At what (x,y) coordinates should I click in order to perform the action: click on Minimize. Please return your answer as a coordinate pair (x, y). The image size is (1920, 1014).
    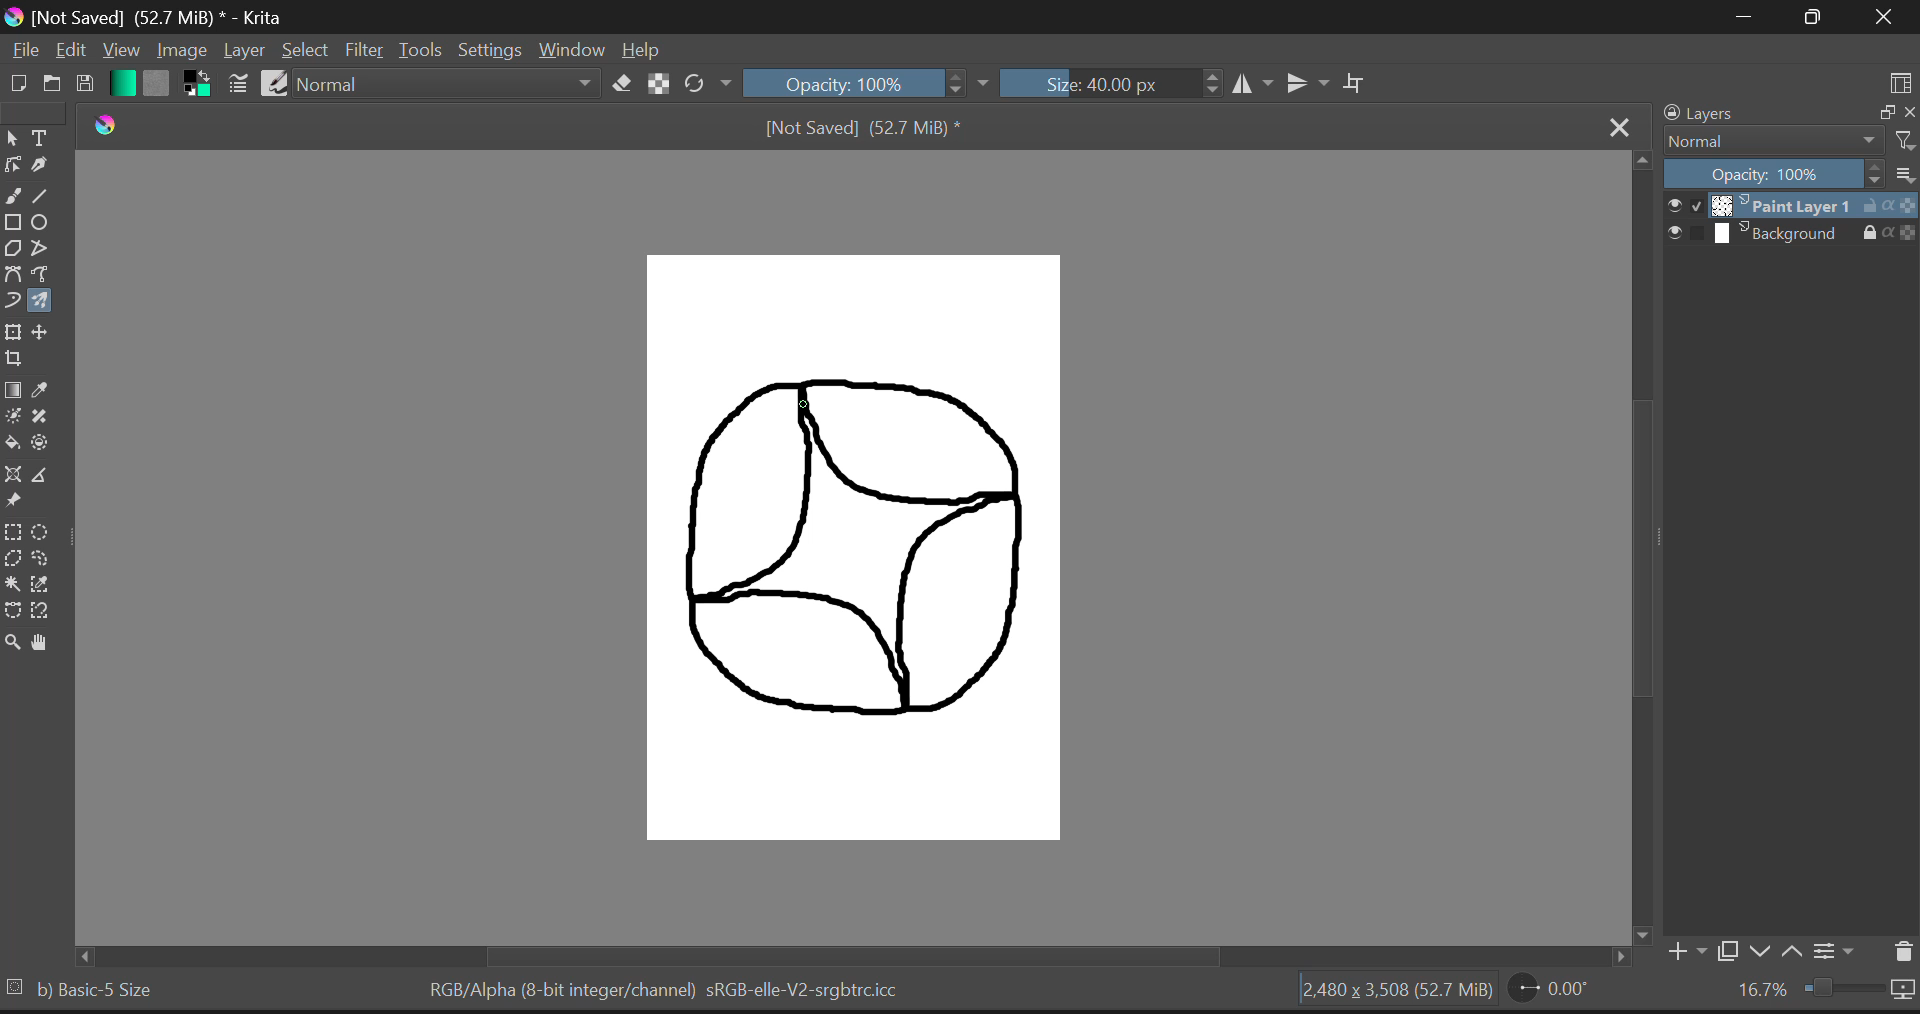
    Looking at the image, I should click on (1818, 17).